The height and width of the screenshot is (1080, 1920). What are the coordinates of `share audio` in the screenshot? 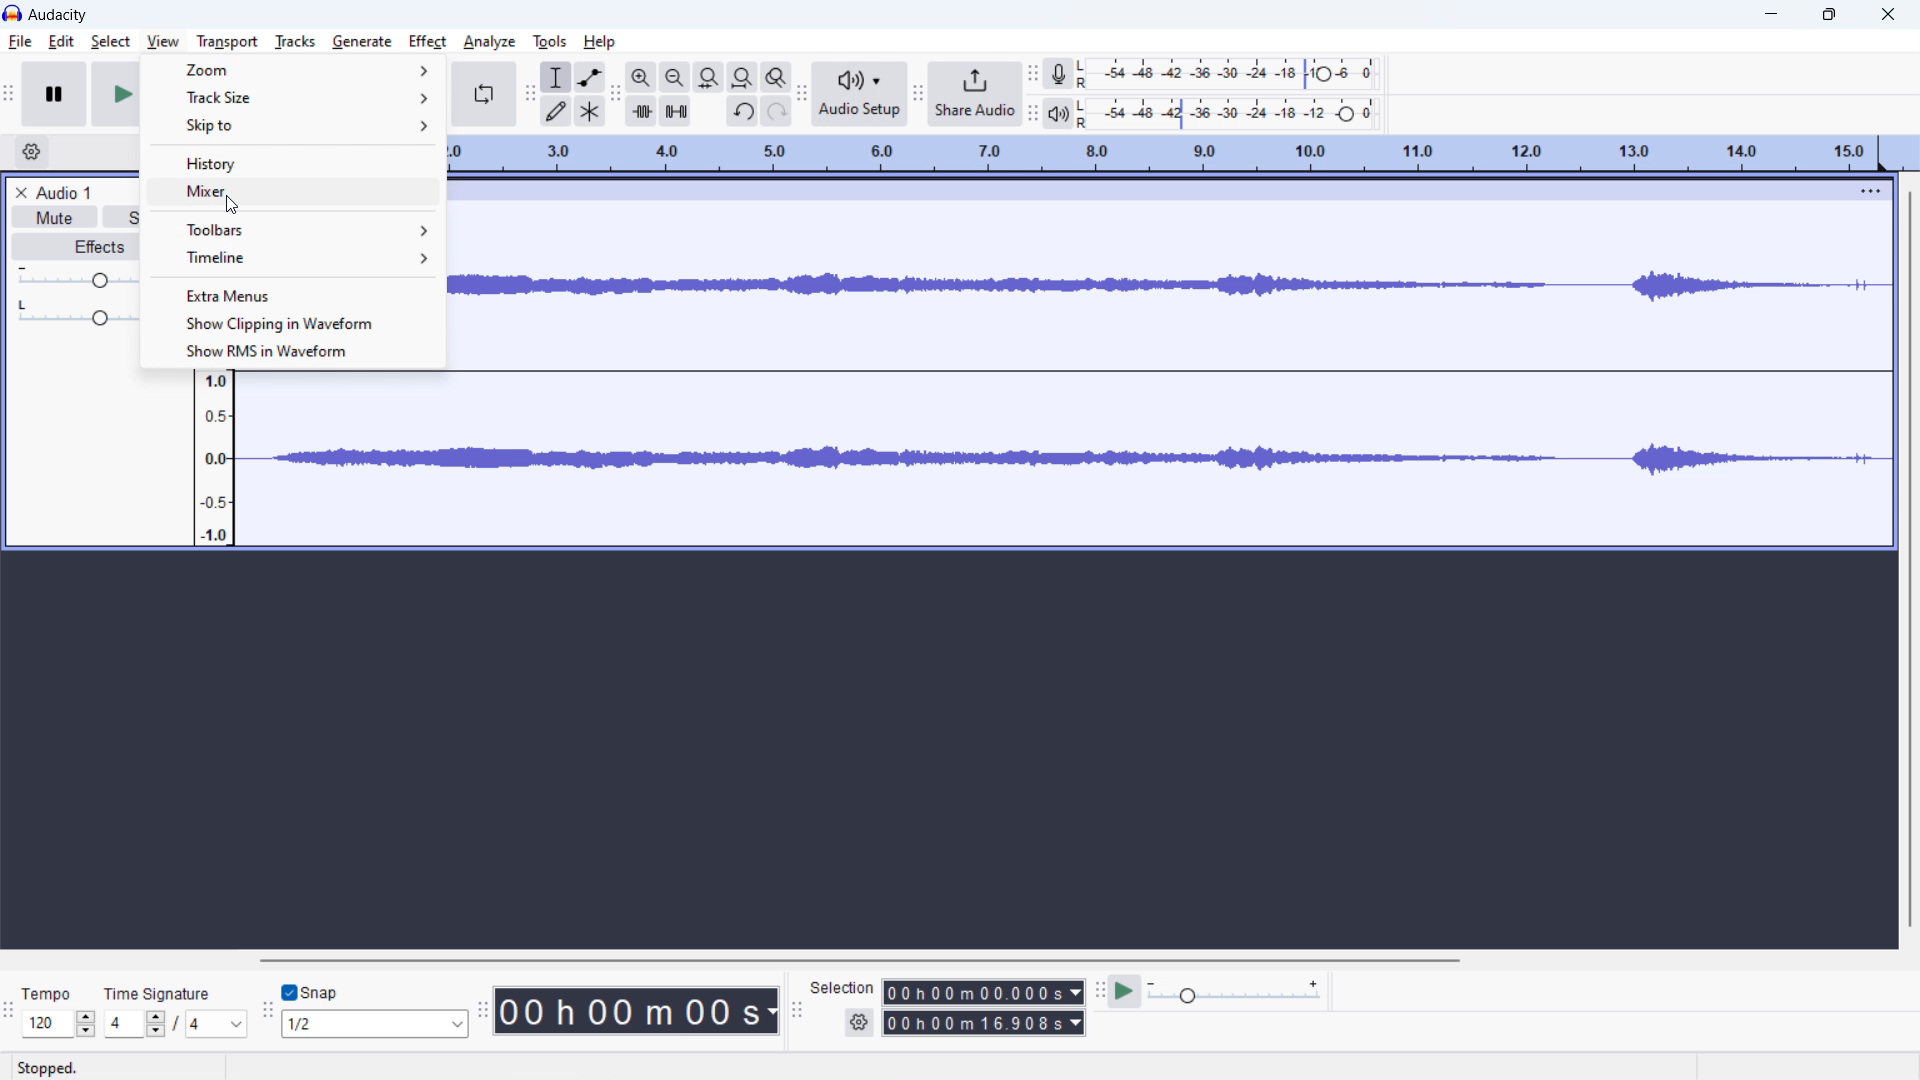 It's located at (974, 93).